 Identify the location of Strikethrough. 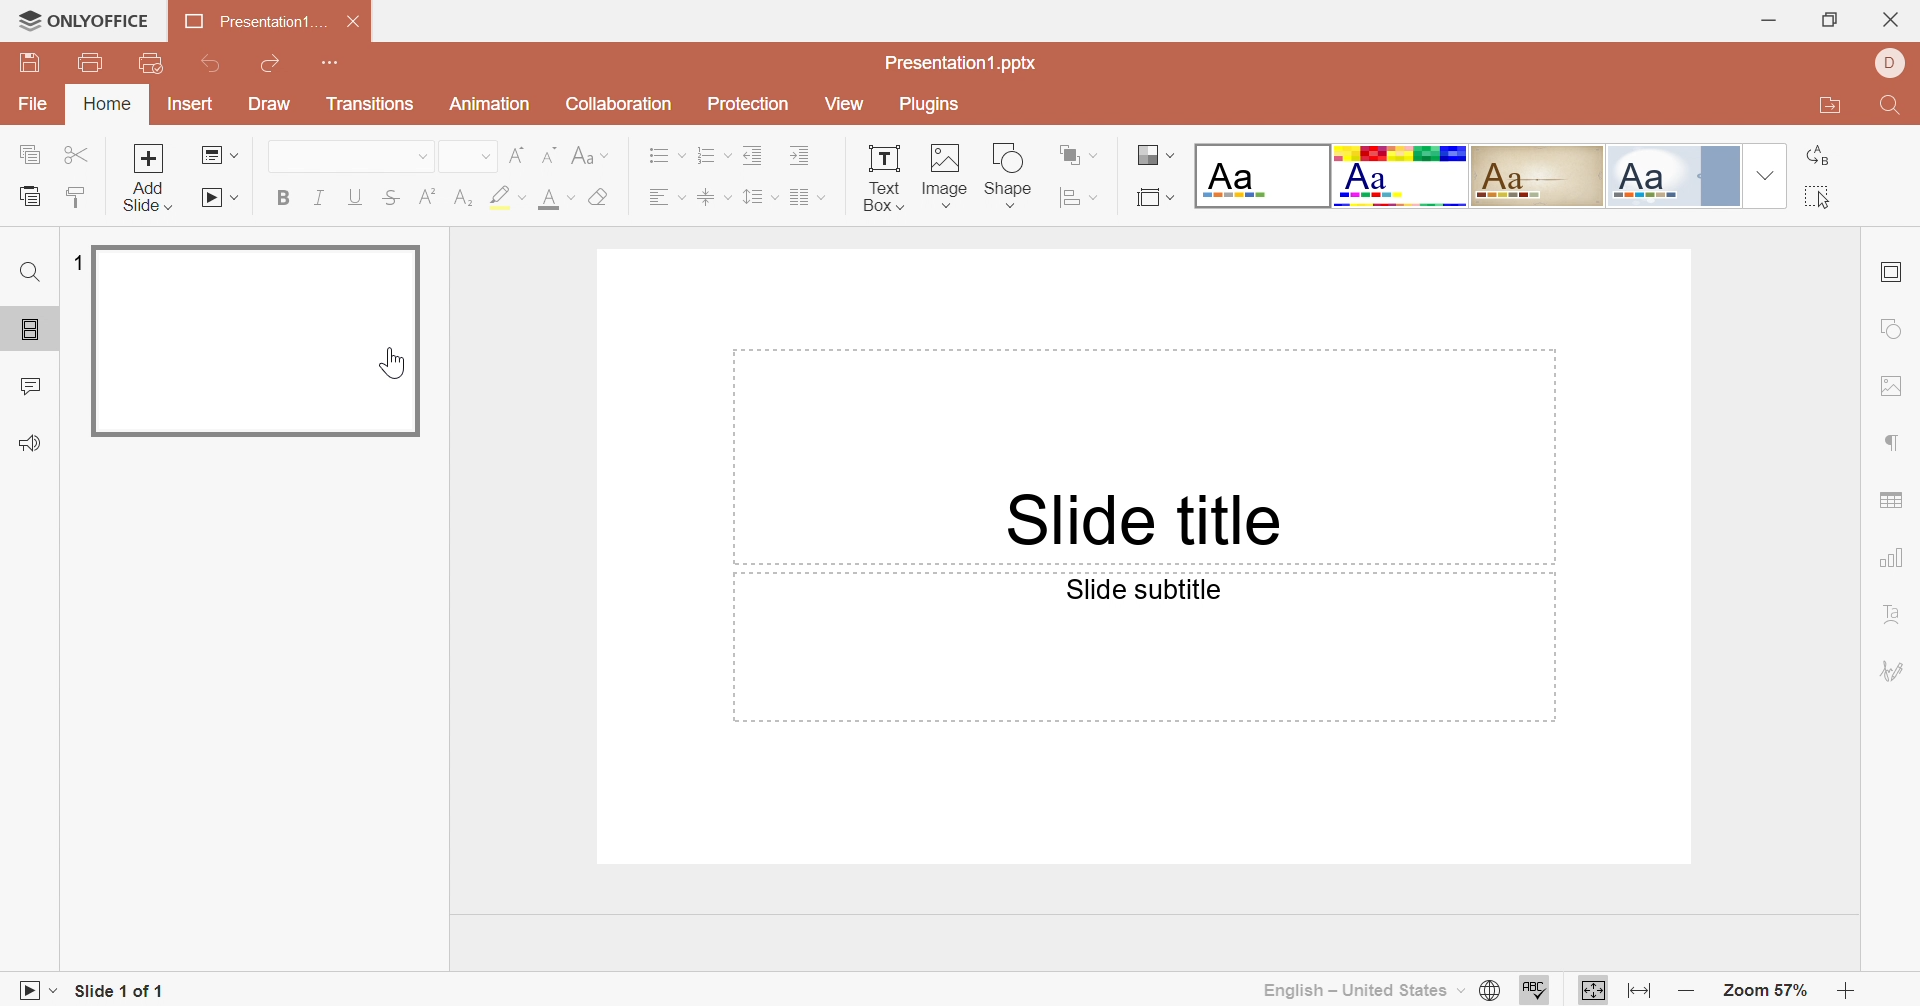
(391, 196).